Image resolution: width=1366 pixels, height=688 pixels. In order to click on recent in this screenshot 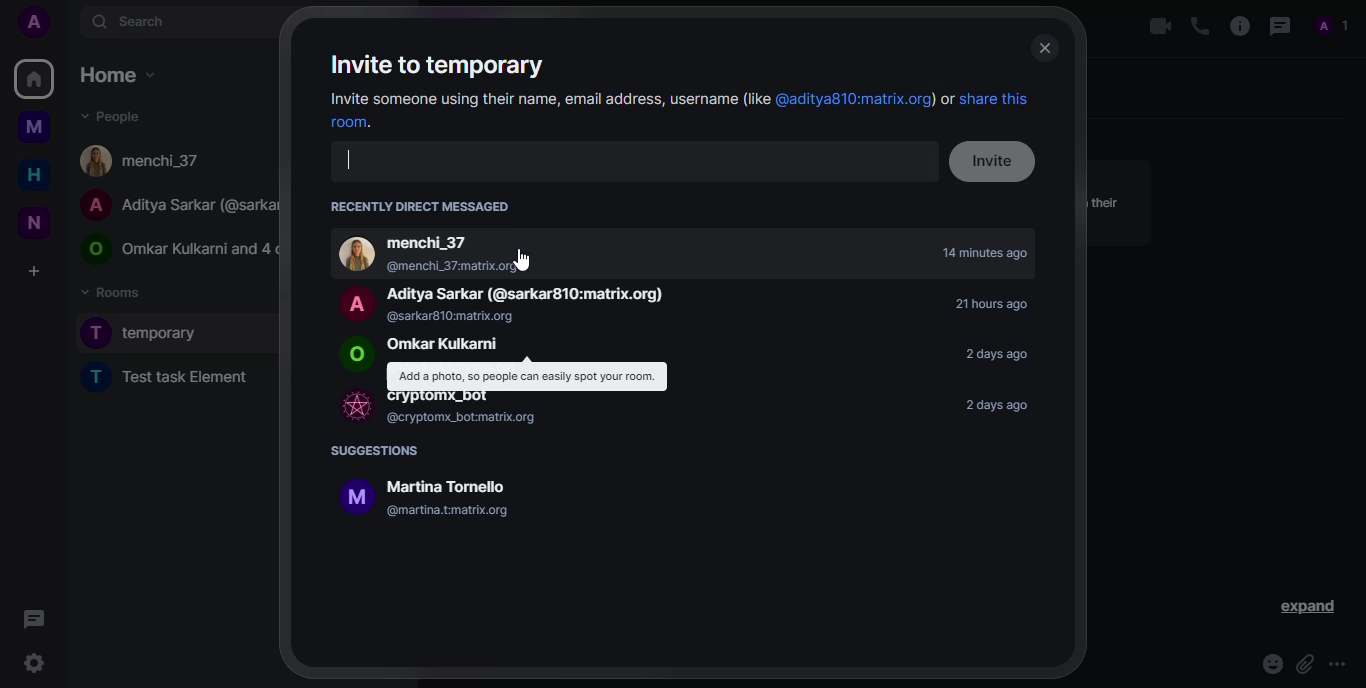, I will do `click(419, 205)`.